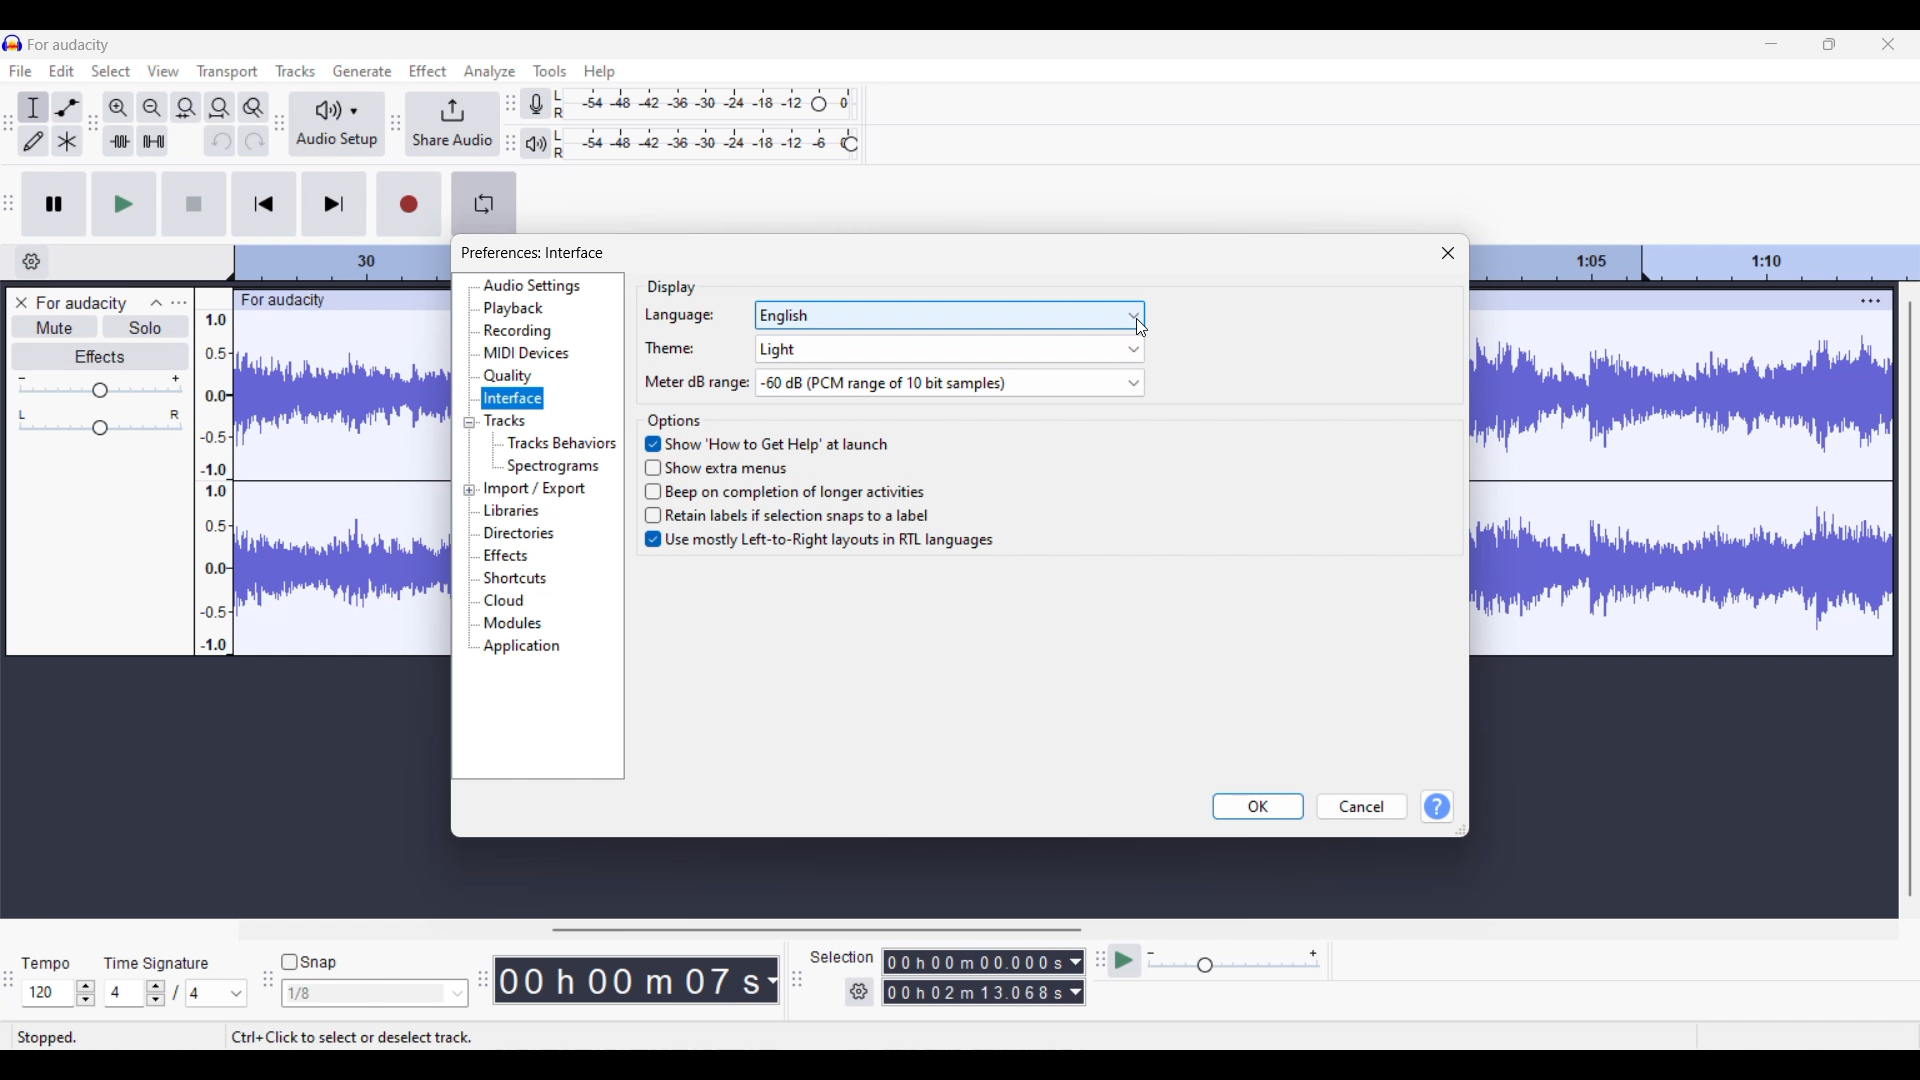 The image size is (1920, 1080). What do you see at coordinates (469, 457) in the screenshot?
I see `Collapse/Expand respective setting` at bounding box center [469, 457].